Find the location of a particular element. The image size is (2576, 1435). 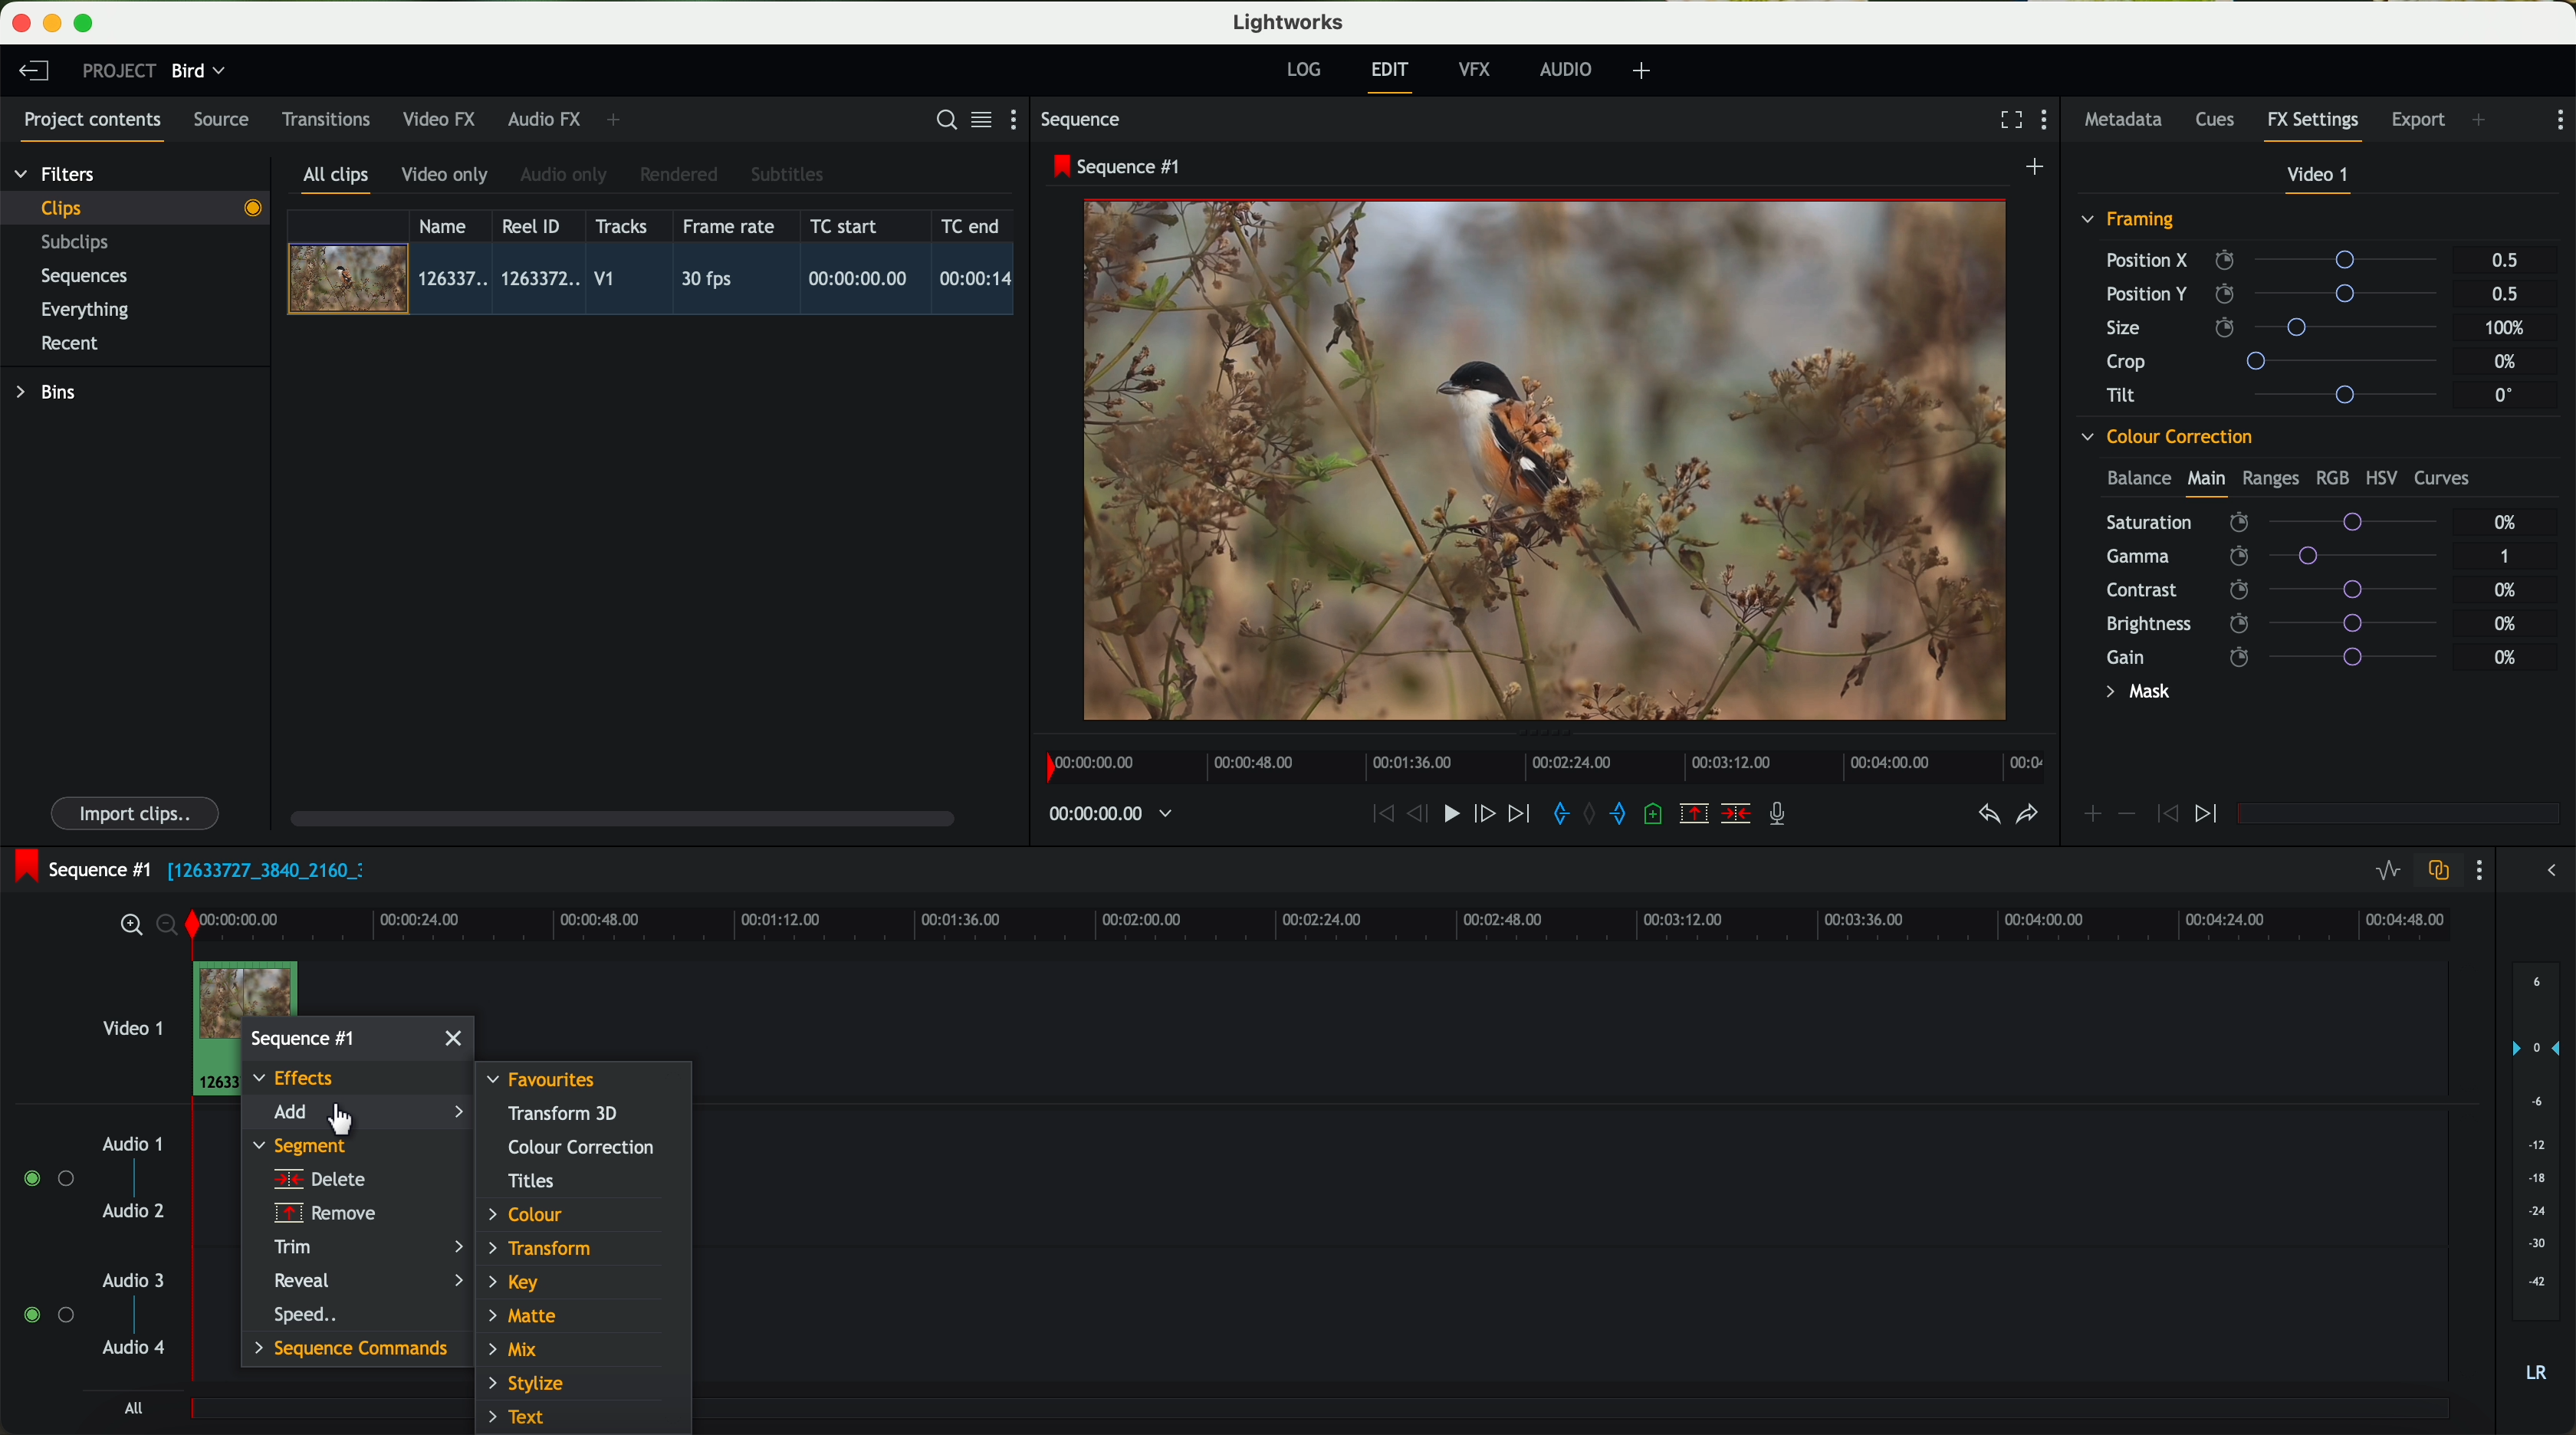

tracks is located at coordinates (618, 227).